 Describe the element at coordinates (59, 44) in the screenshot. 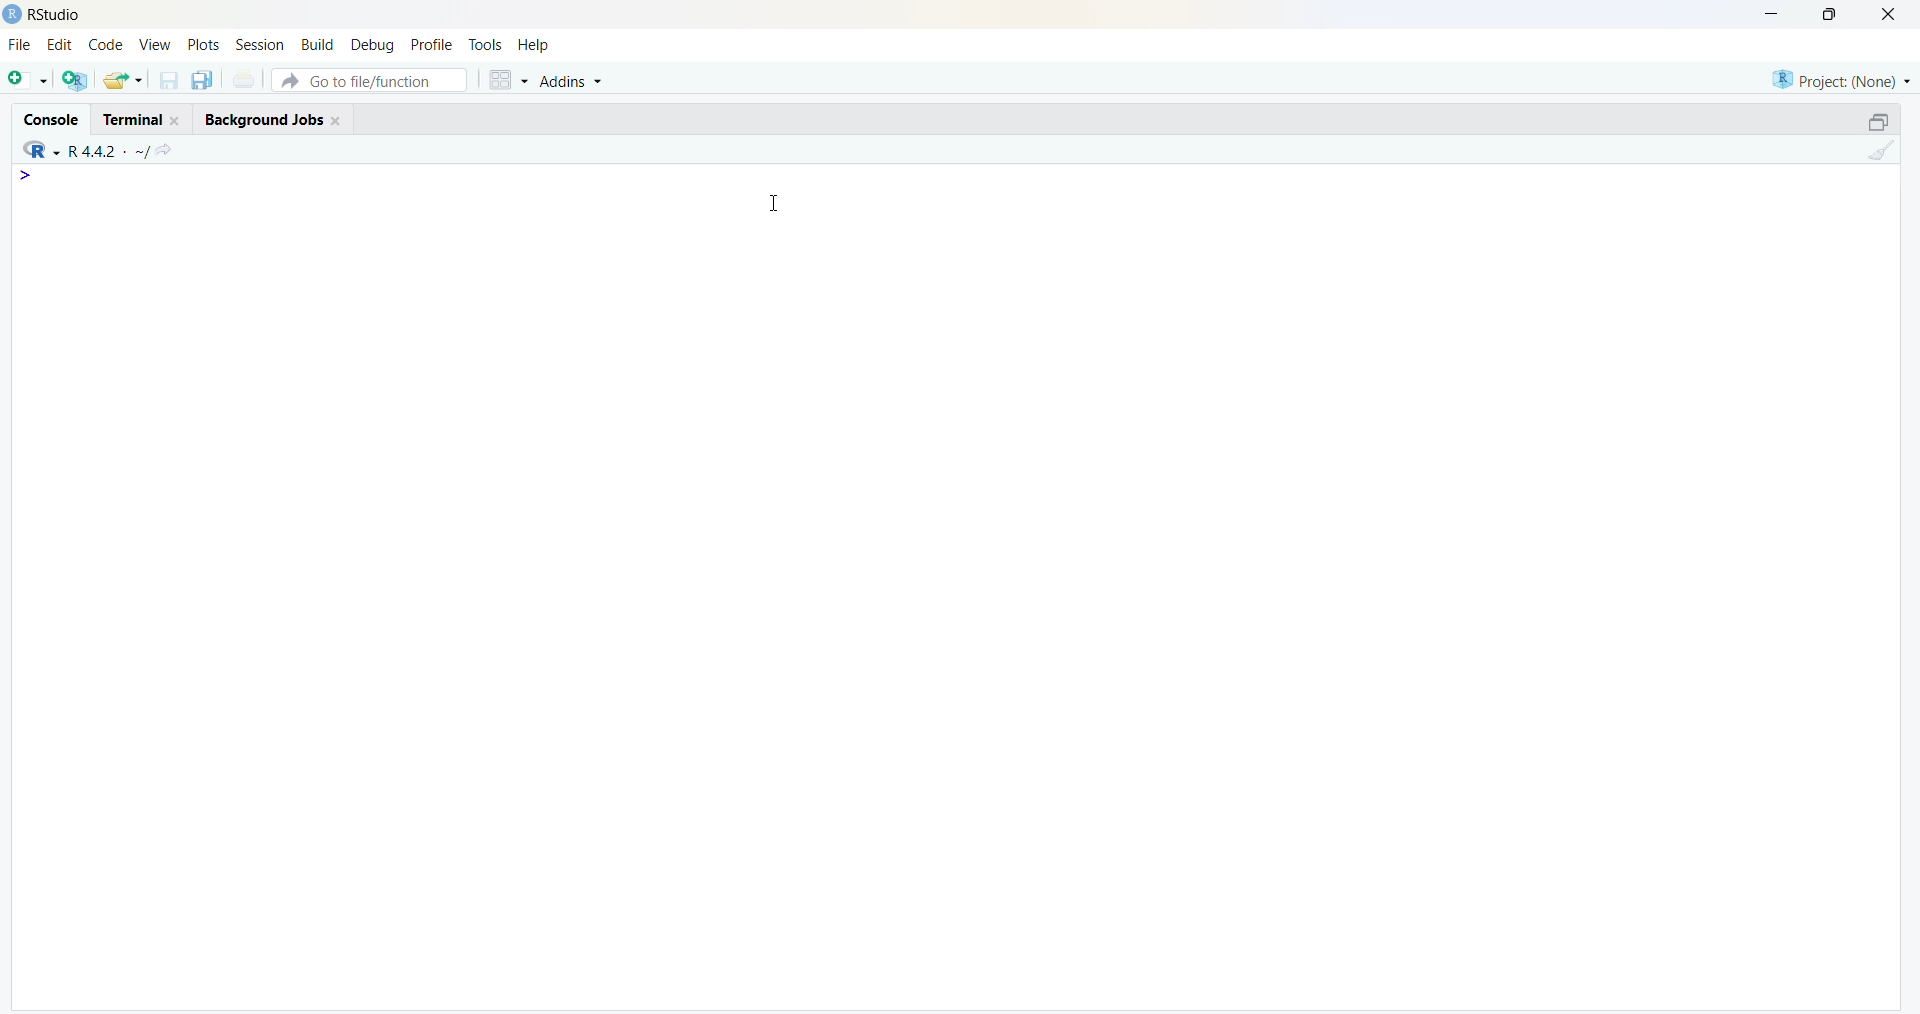

I see `edit` at that location.